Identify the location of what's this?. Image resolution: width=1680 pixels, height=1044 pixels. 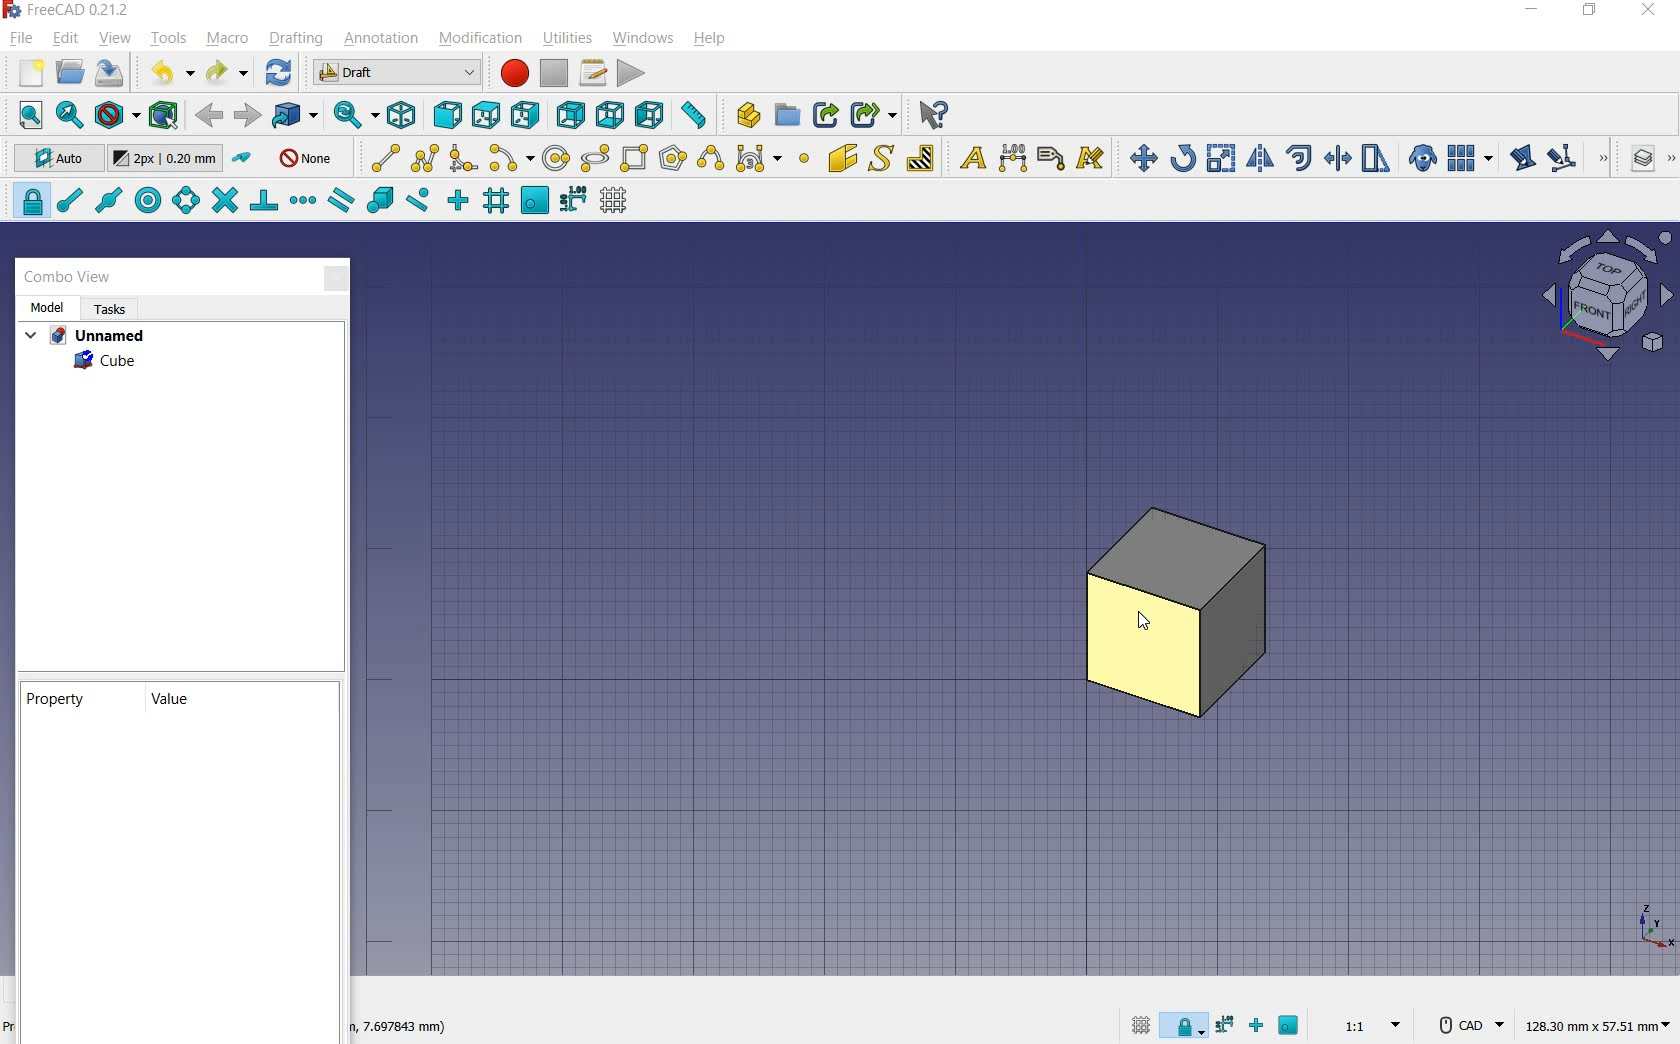
(931, 115).